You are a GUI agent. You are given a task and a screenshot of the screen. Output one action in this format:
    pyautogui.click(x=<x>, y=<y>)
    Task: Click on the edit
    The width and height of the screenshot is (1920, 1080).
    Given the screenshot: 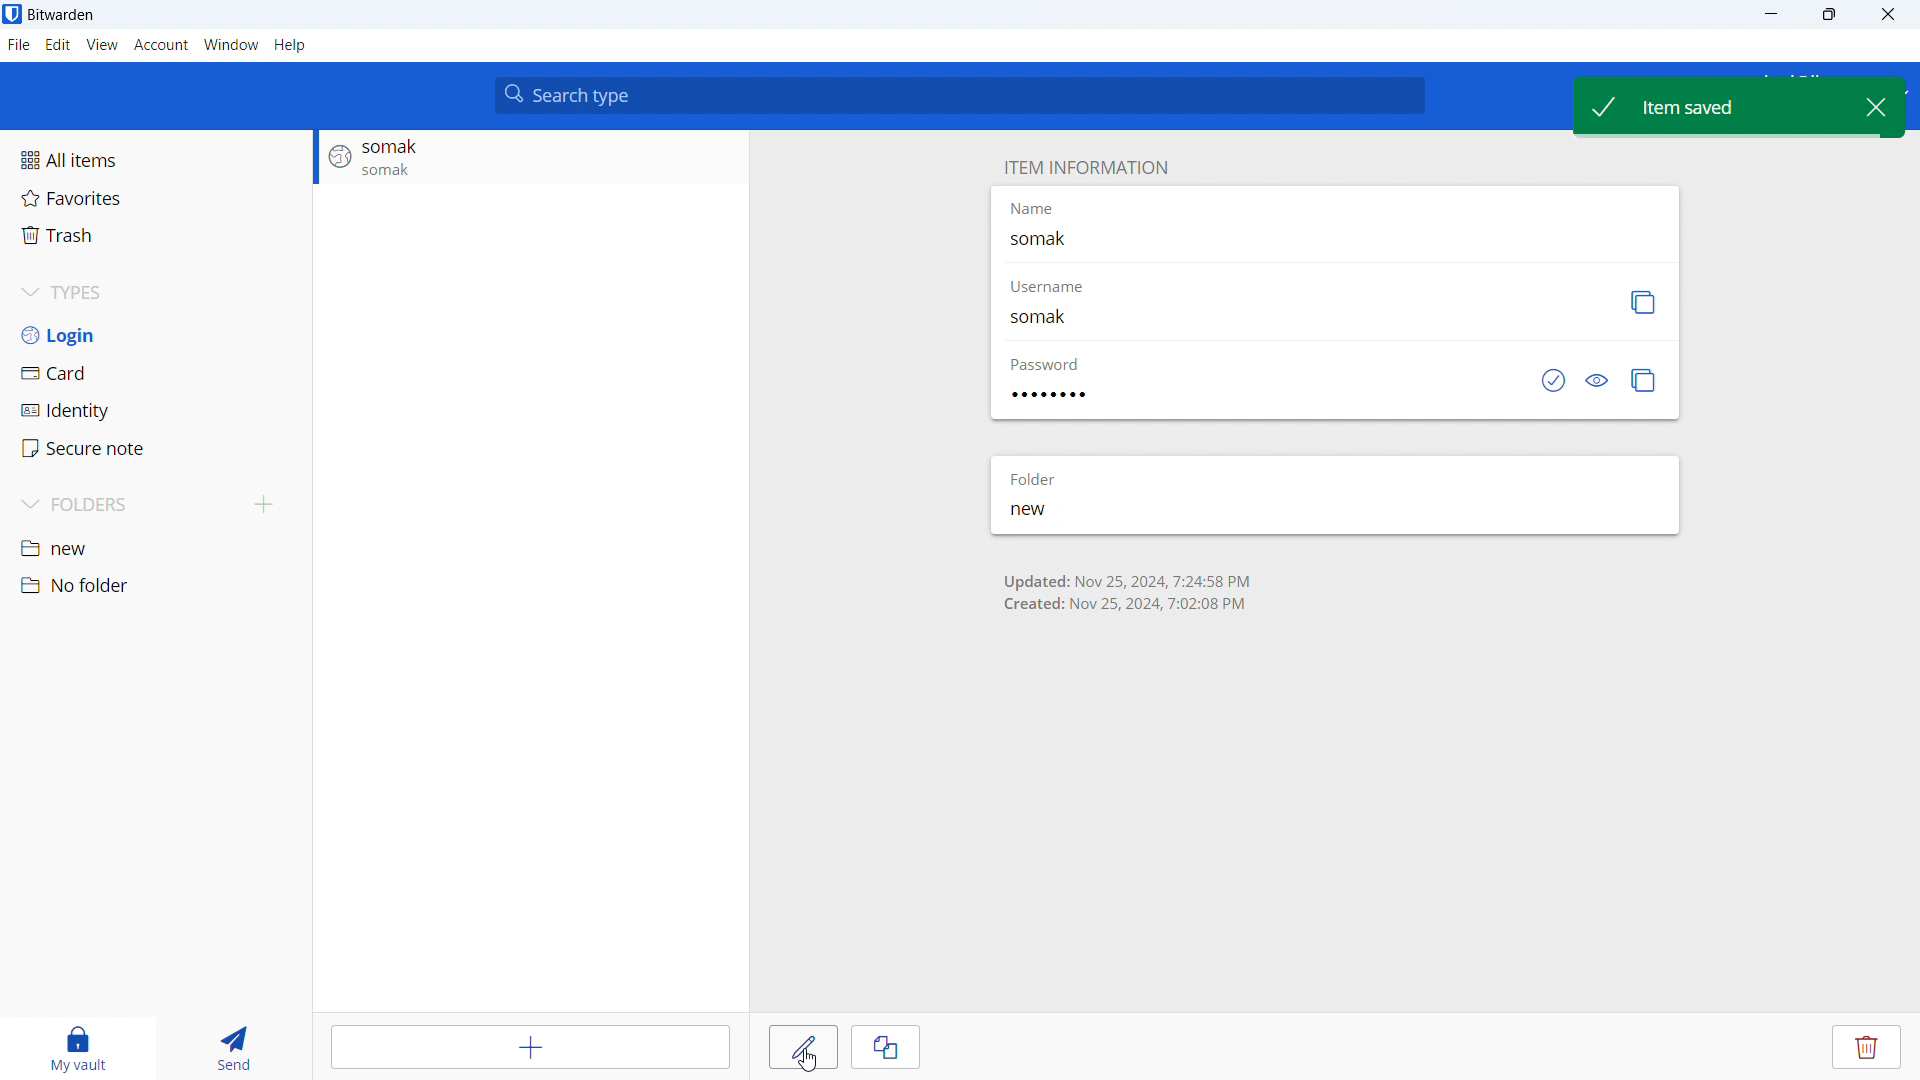 What is the action you would take?
    pyautogui.click(x=57, y=45)
    